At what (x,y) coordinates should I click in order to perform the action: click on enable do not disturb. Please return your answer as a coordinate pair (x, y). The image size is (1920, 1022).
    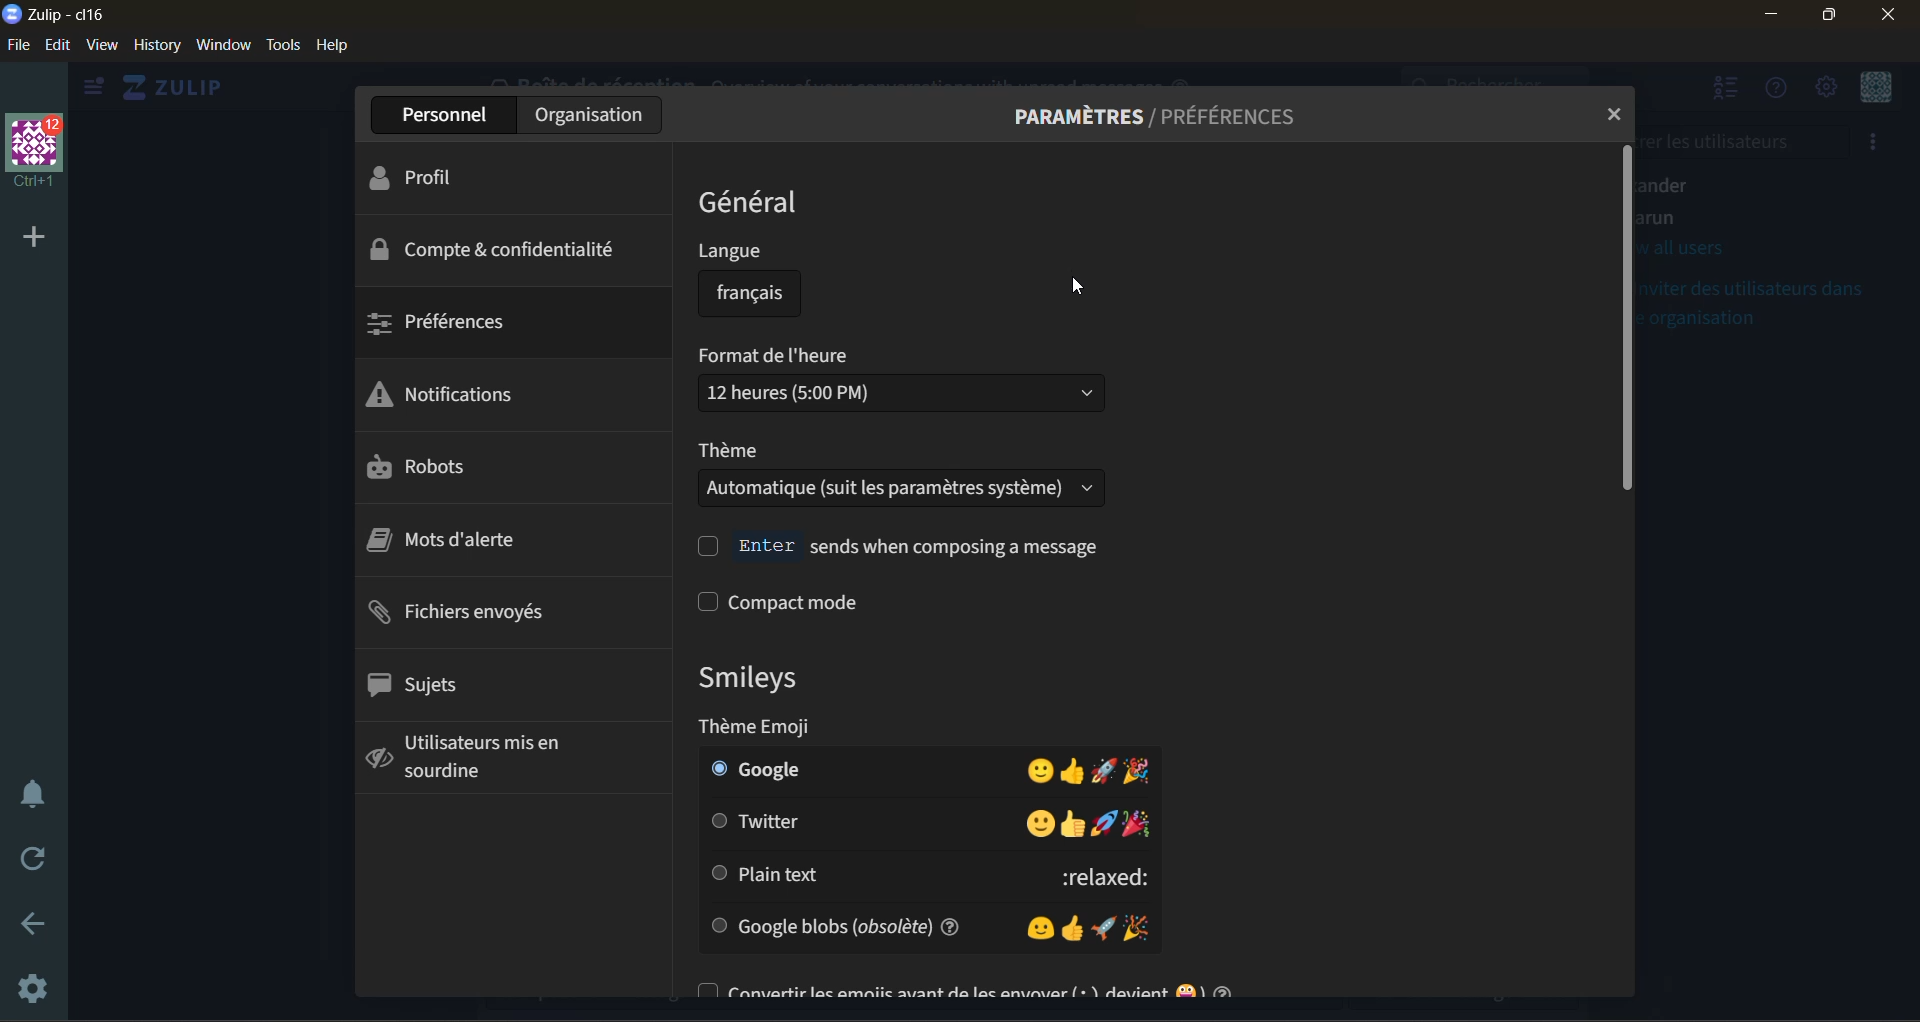
    Looking at the image, I should click on (32, 792).